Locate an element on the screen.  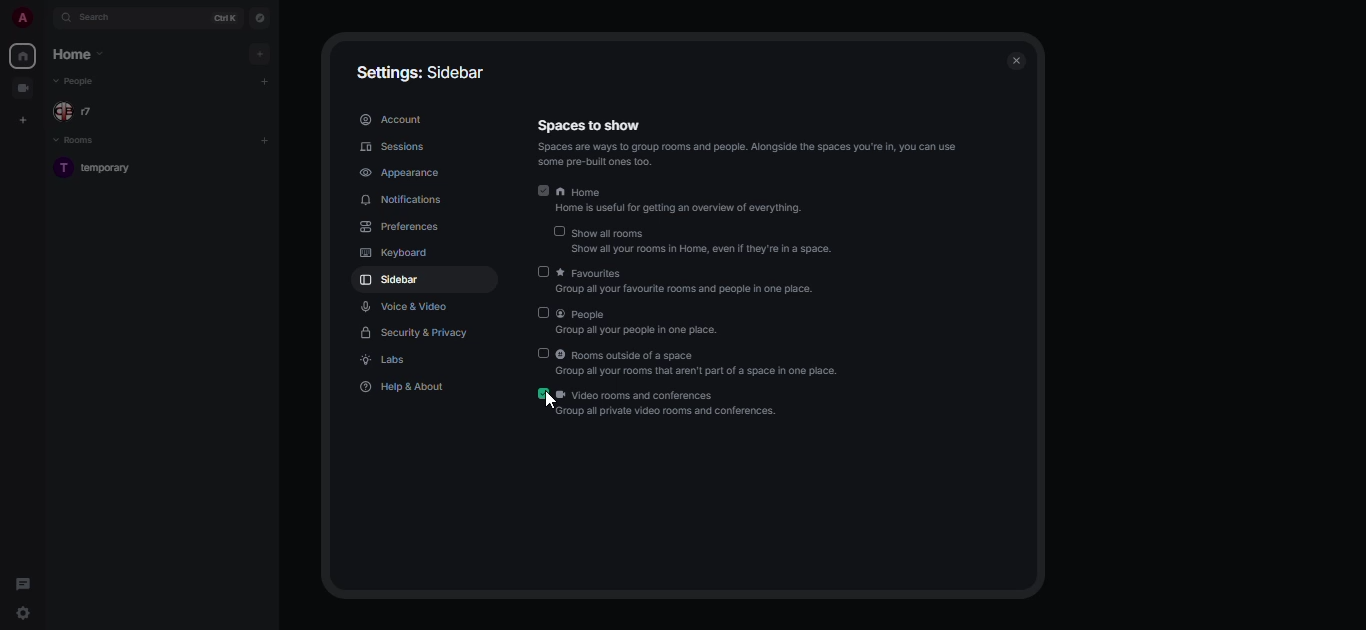
people is located at coordinates (80, 81).